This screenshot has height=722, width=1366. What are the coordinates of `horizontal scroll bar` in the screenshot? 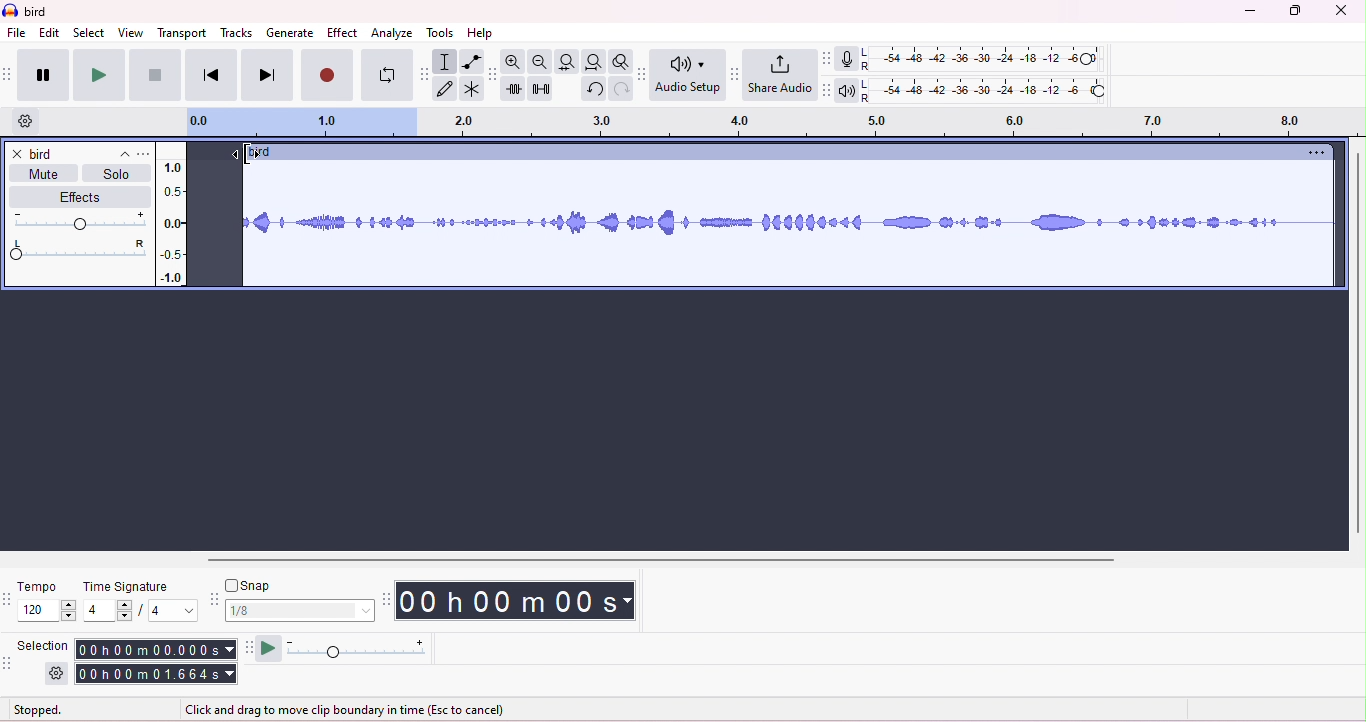 It's located at (667, 559).